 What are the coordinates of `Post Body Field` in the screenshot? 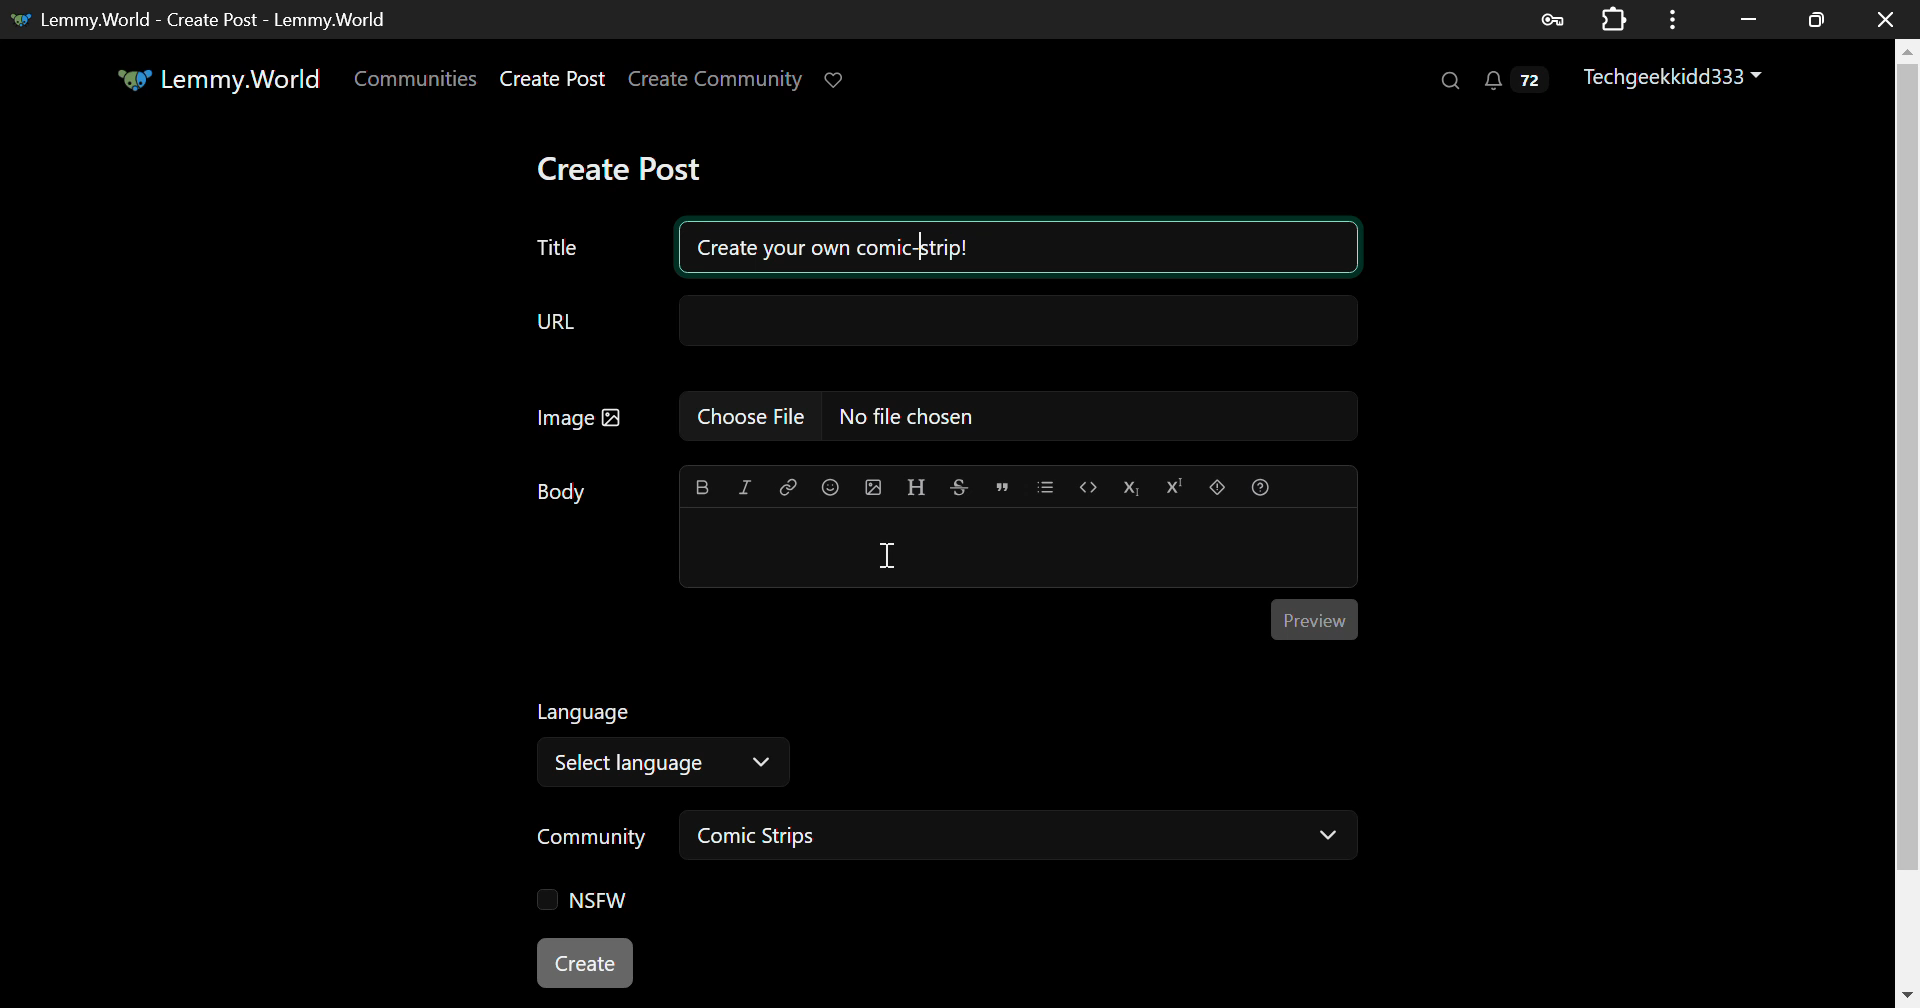 It's located at (1018, 549).